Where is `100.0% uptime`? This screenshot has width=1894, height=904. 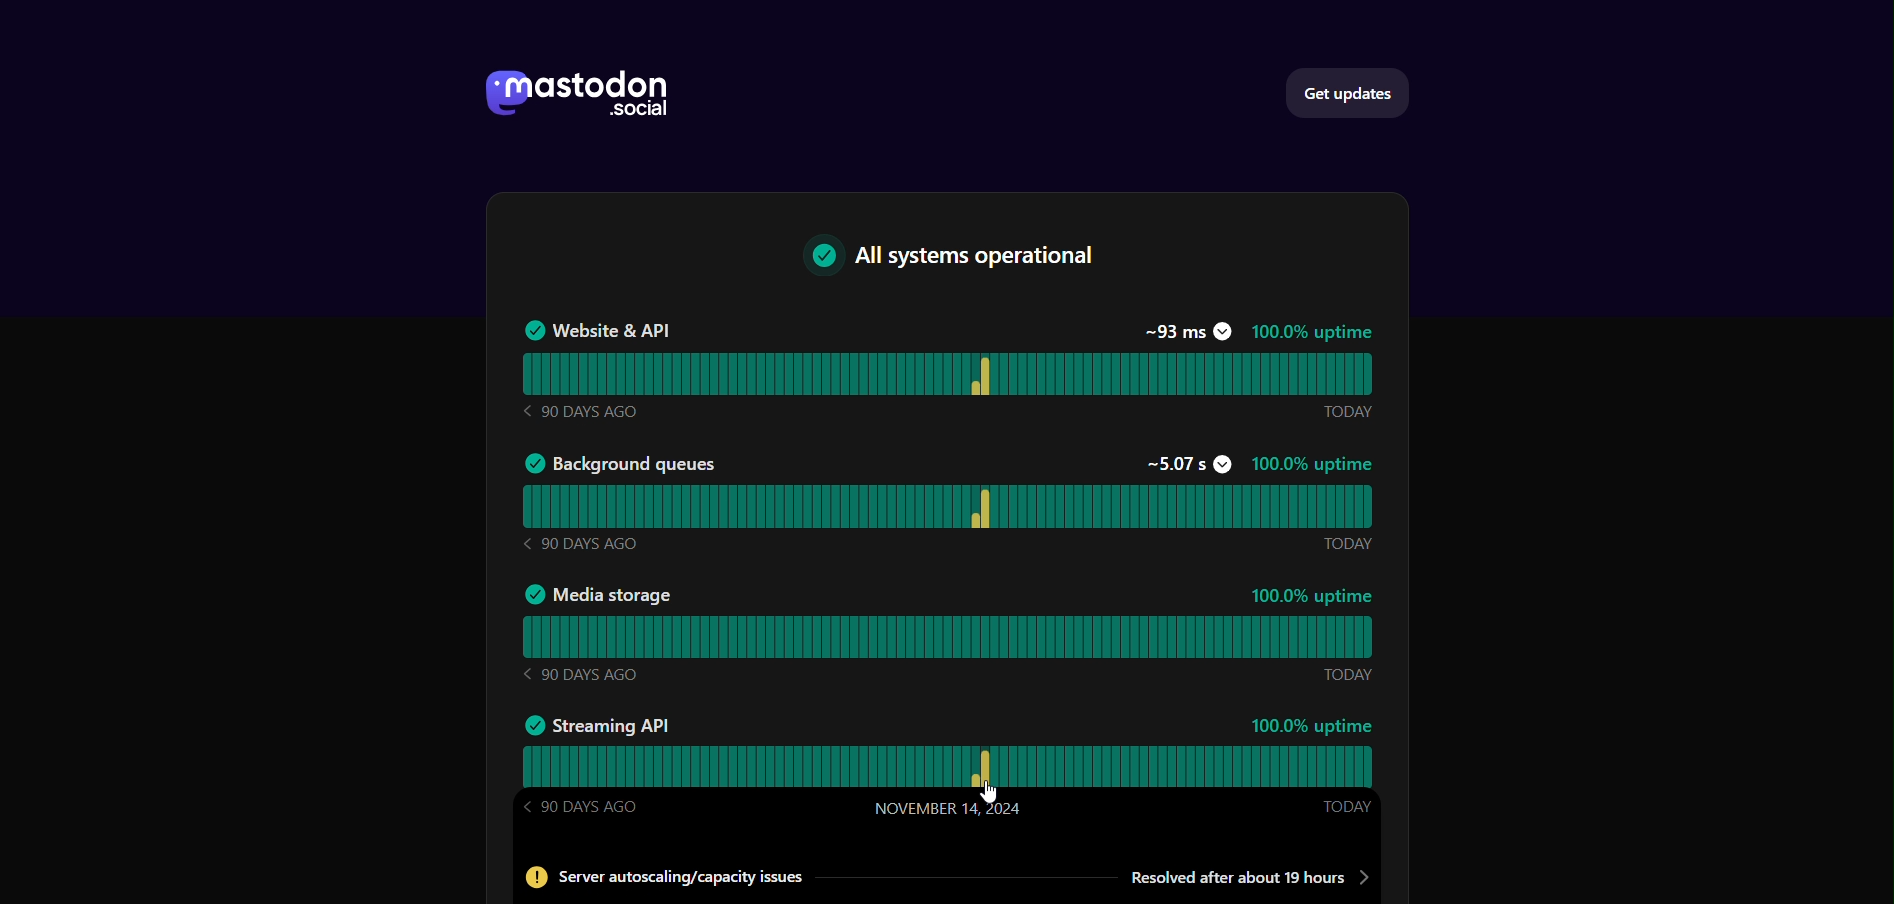
100.0% uptime is located at coordinates (1313, 465).